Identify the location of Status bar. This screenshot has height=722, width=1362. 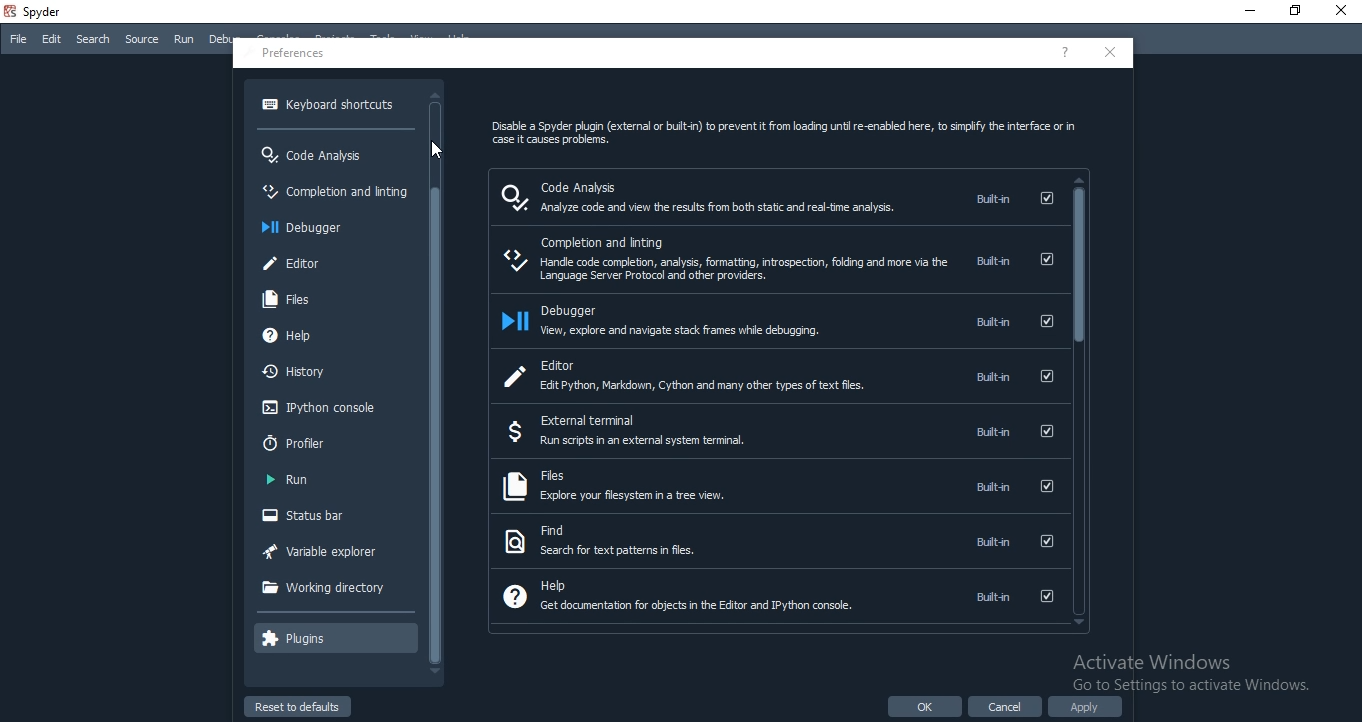
(328, 515).